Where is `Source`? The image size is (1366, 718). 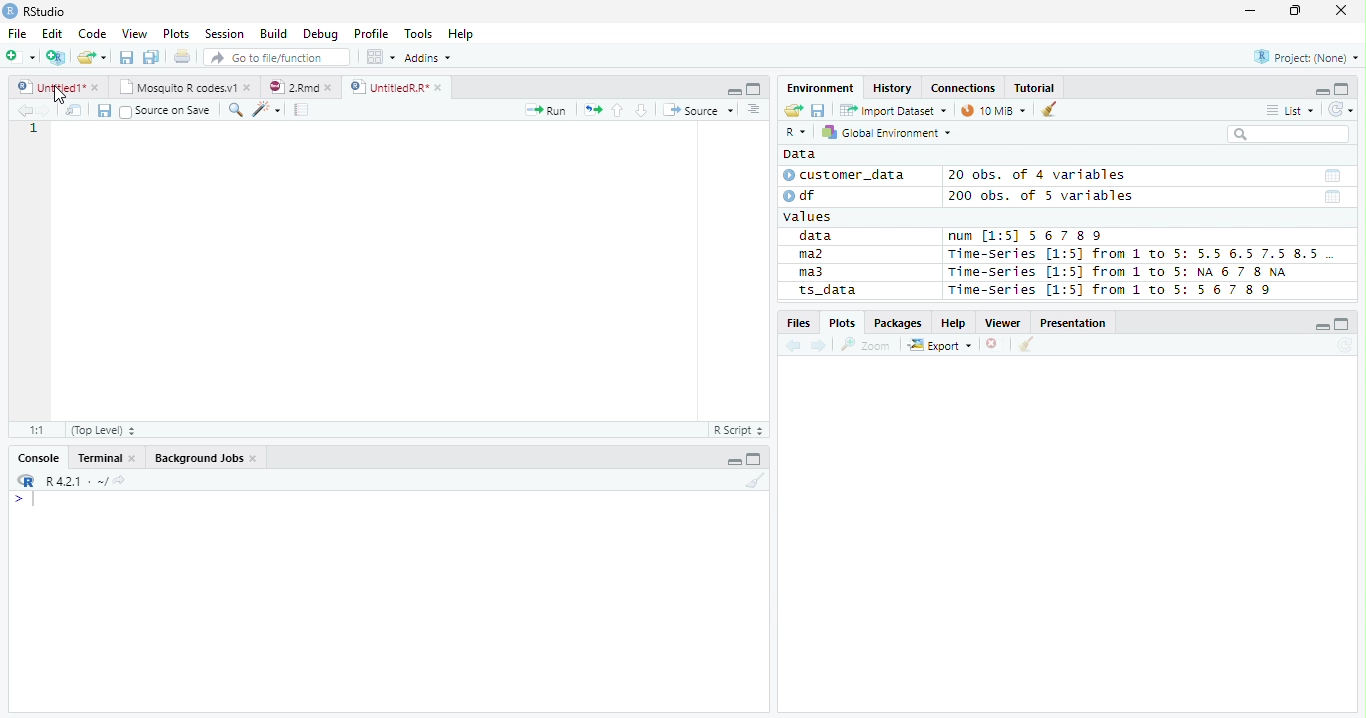 Source is located at coordinates (696, 110).